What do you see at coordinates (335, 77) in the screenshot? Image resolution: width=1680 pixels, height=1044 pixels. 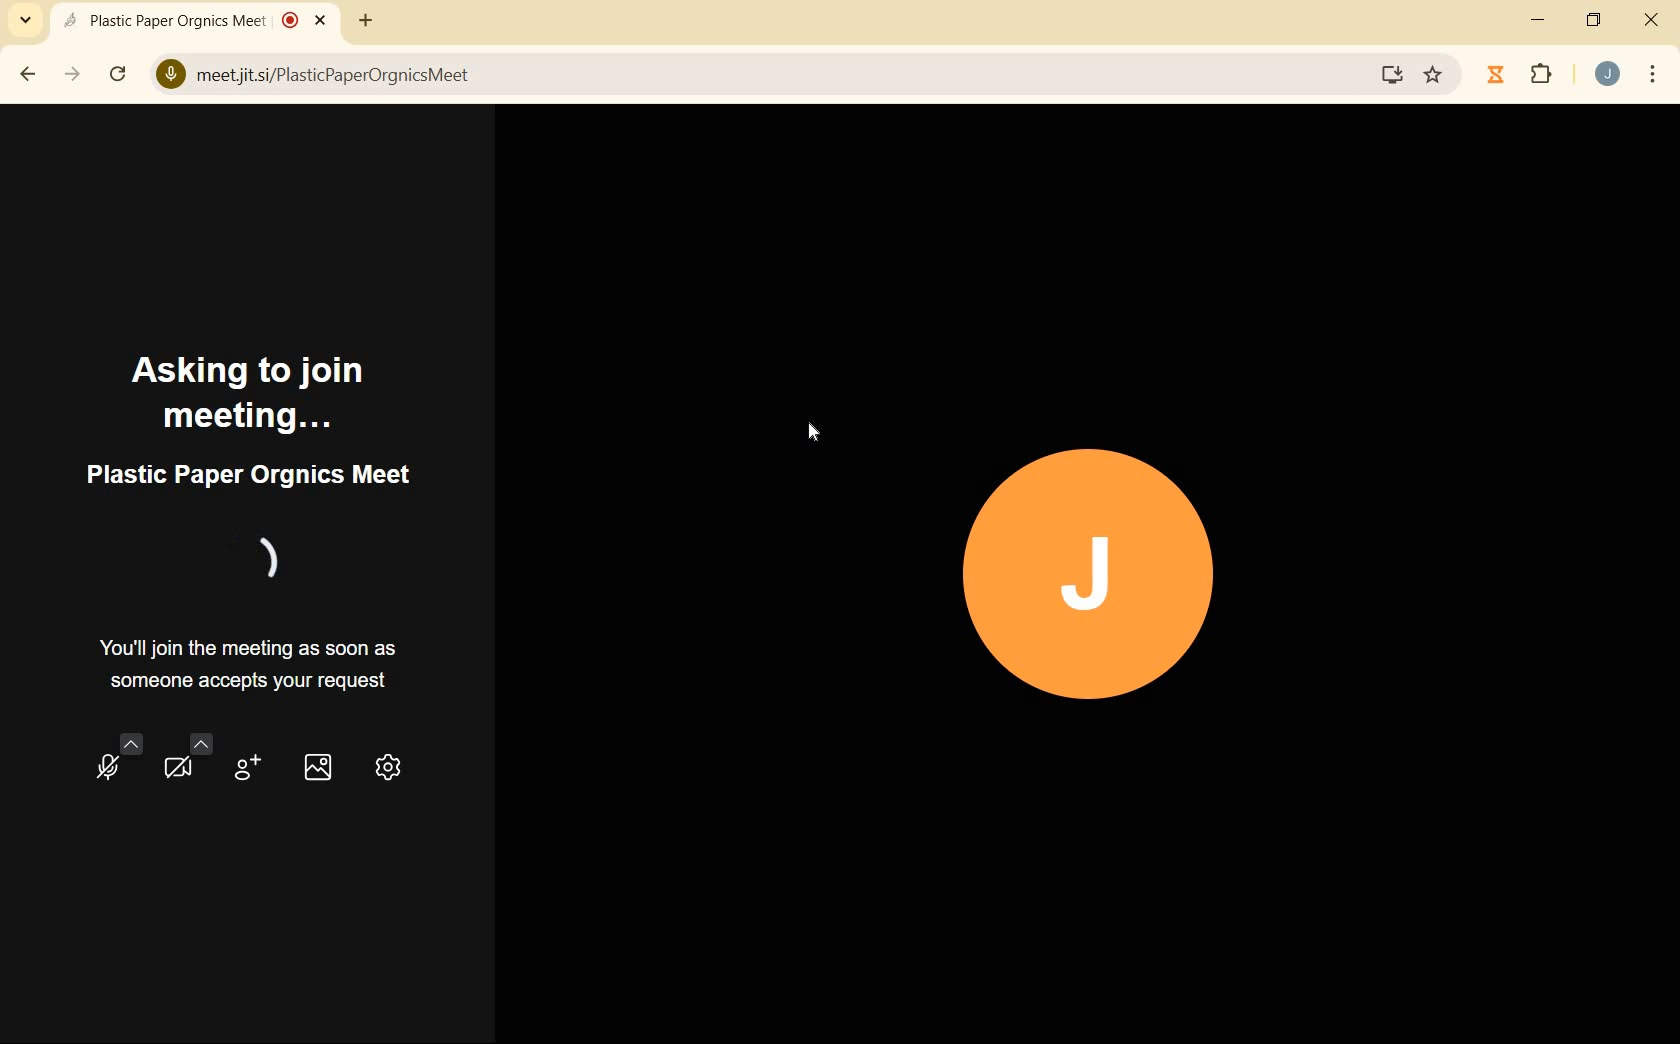 I see `meeting URL` at bounding box center [335, 77].